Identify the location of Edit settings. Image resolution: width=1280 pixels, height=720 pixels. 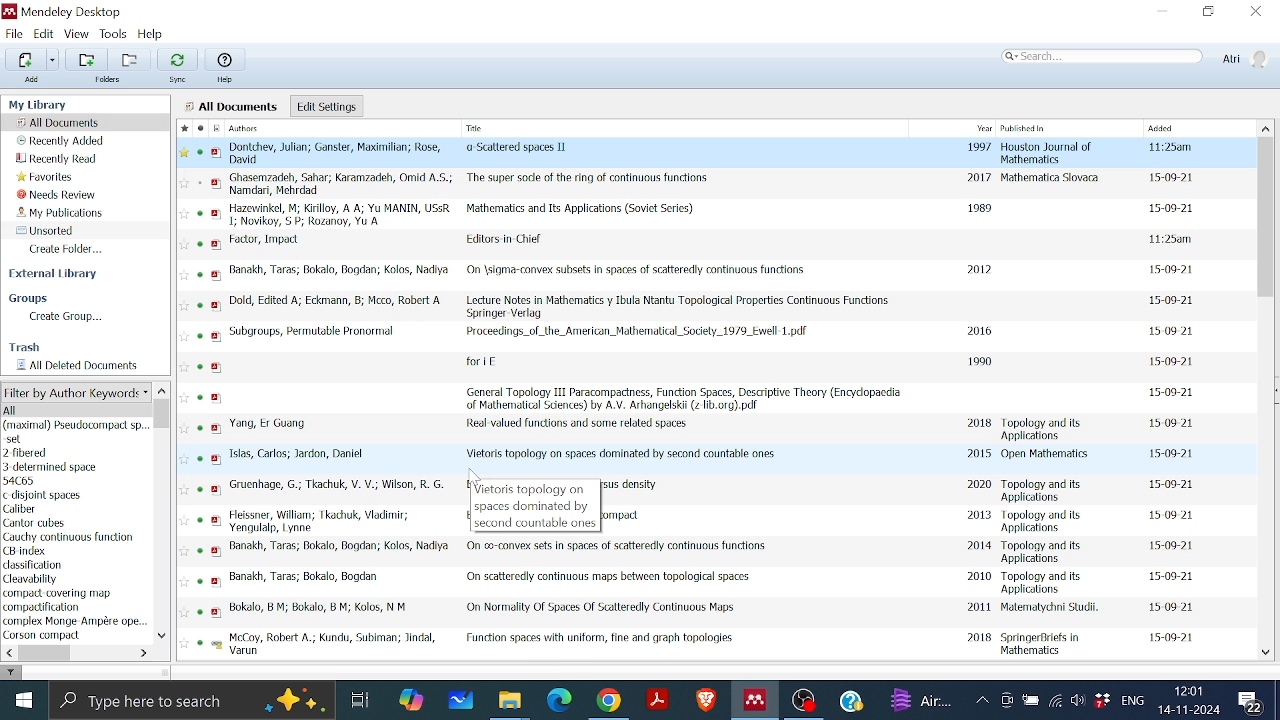
(324, 104).